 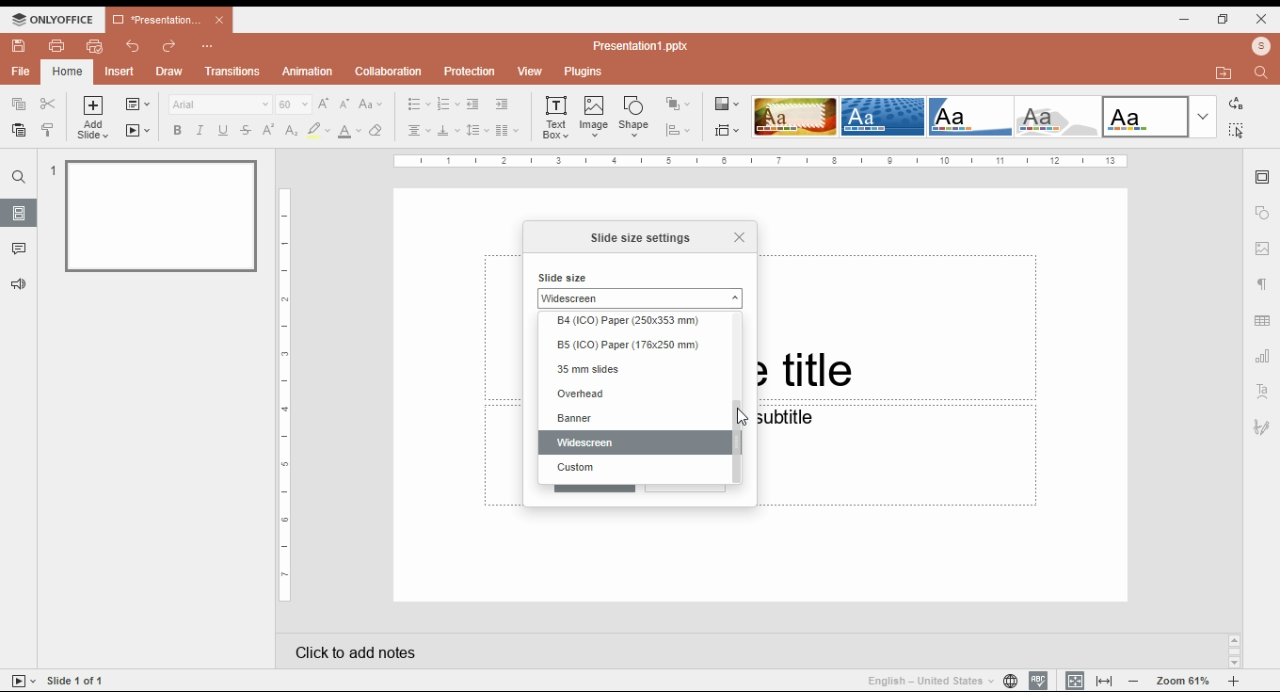 What do you see at coordinates (642, 238) in the screenshot?
I see `Slide size settings` at bounding box center [642, 238].